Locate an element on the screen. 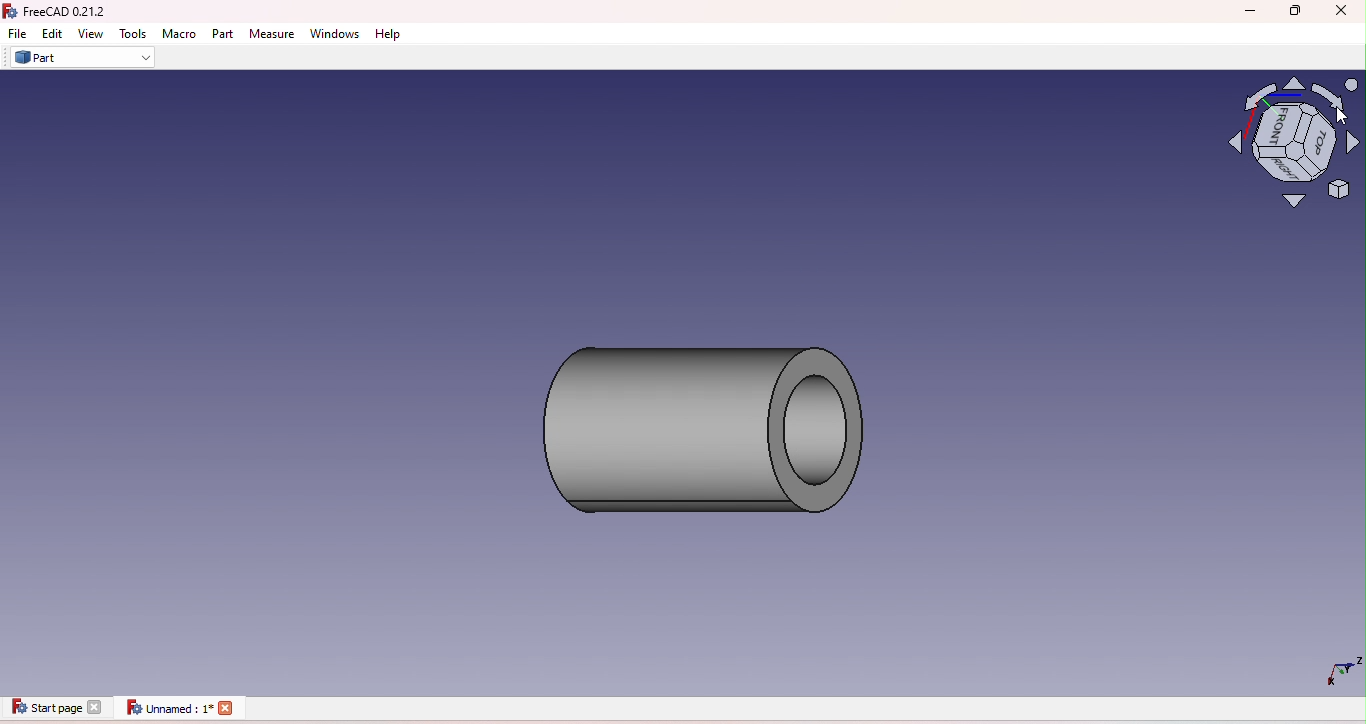 The image size is (1366, 724). Windows is located at coordinates (339, 34).